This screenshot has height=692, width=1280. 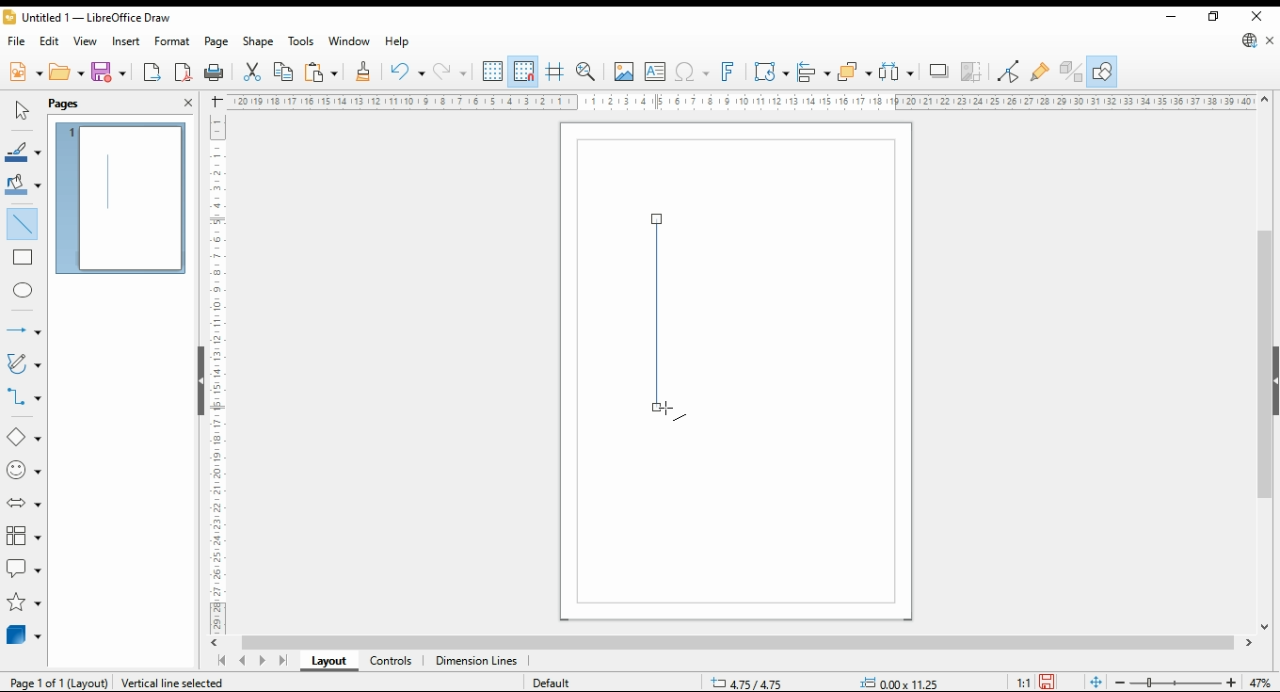 I want to click on undo, so click(x=406, y=72).